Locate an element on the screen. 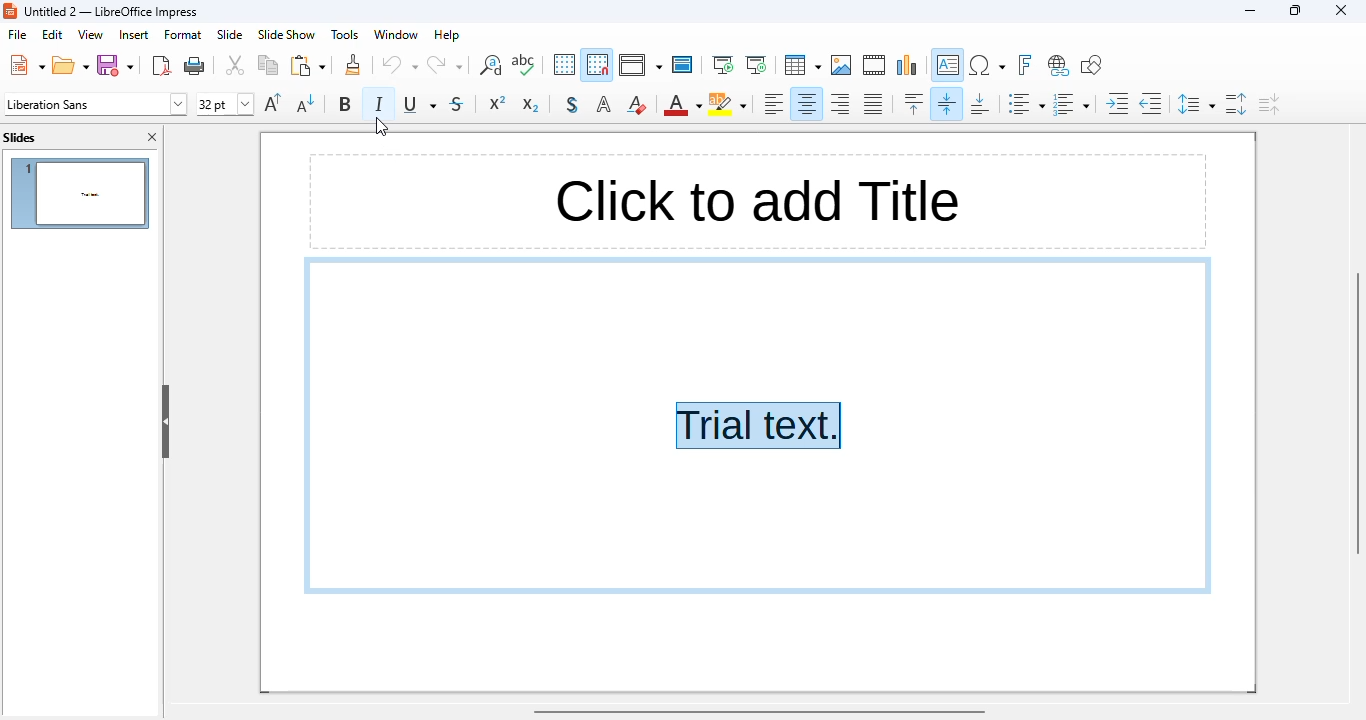 The height and width of the screenshot is (720, 1366). start from current slide is located at coordinates (757, 65).